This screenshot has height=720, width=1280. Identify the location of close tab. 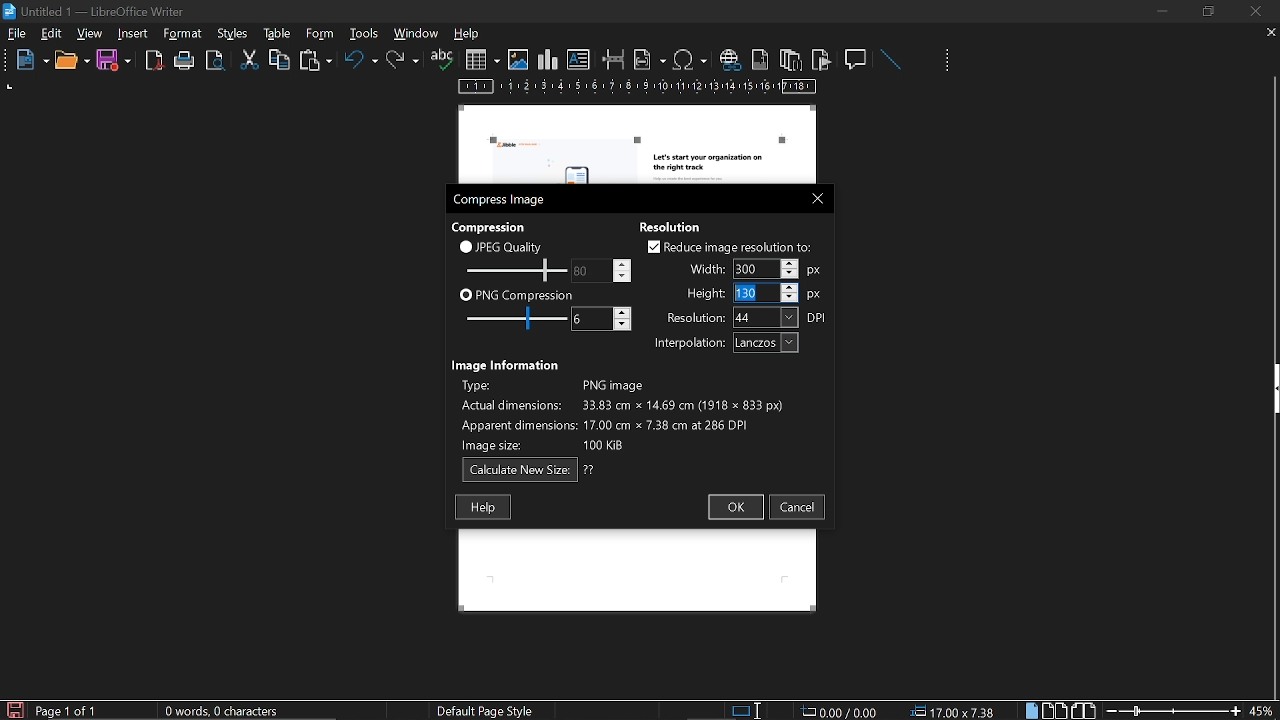
(1271, 34).